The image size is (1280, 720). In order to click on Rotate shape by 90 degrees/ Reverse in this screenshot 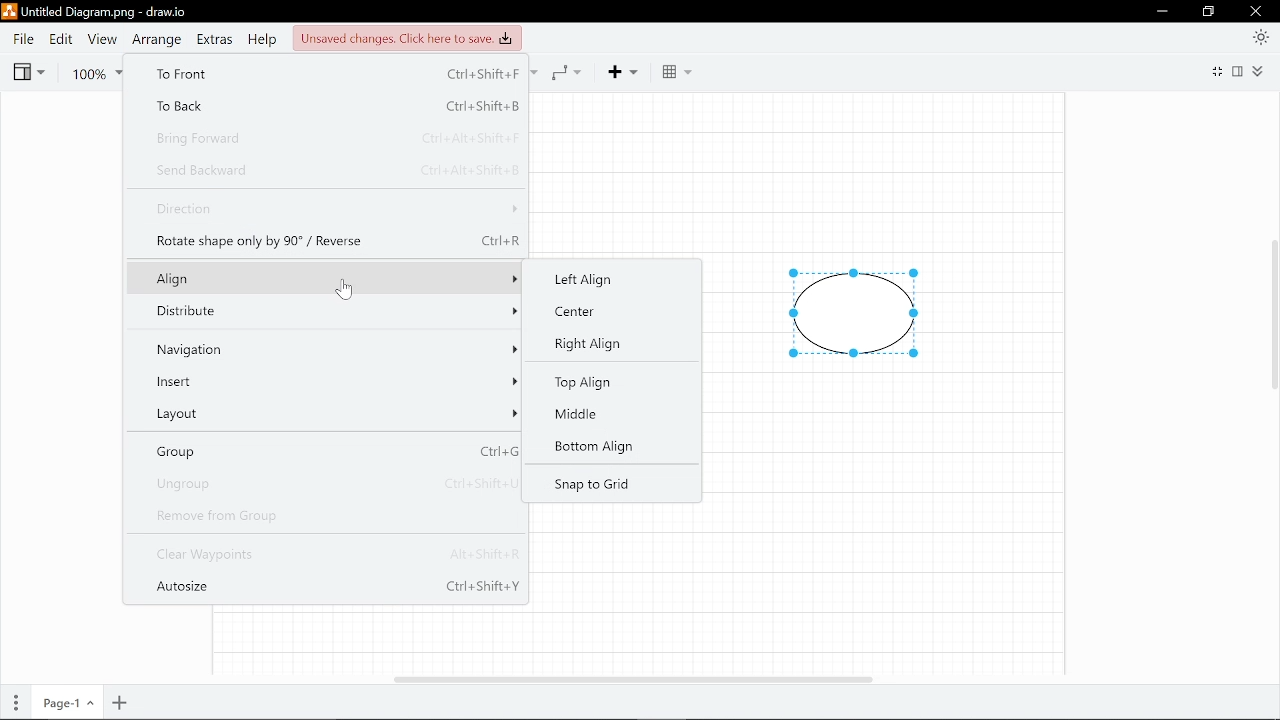, I will do `click(337, 239)`.